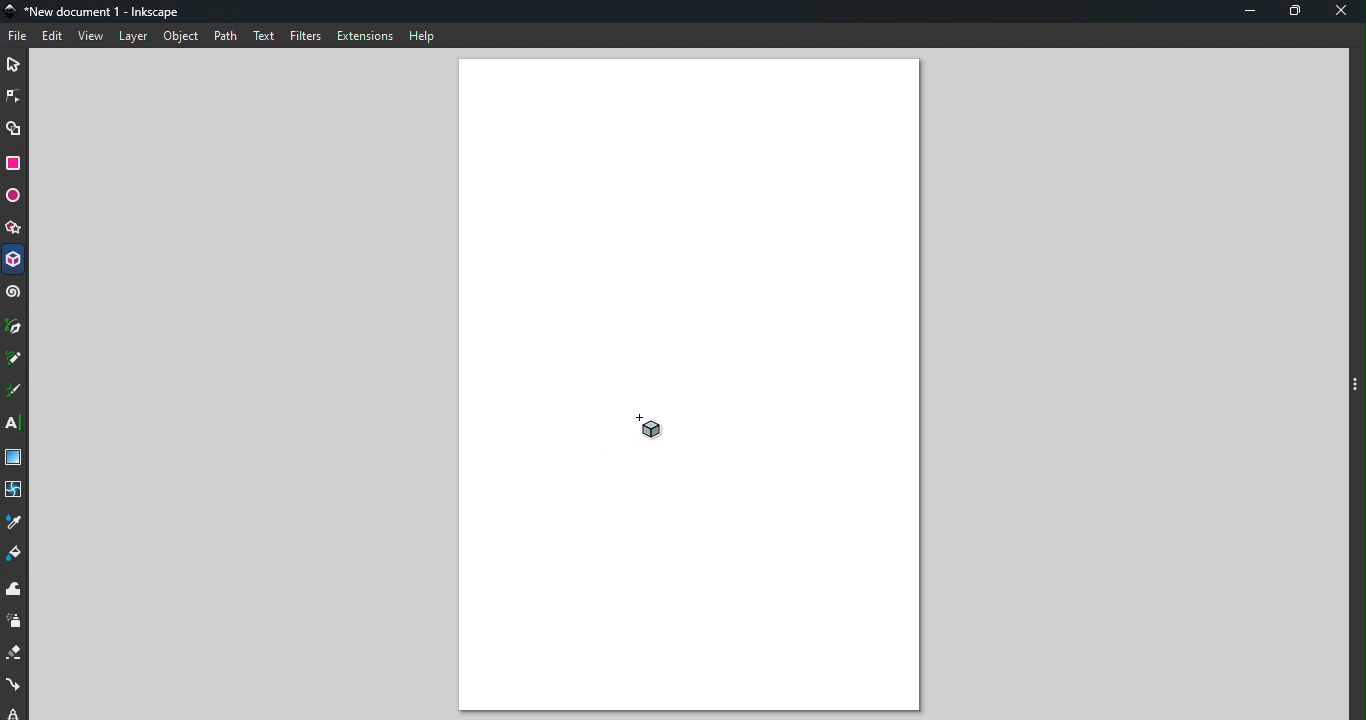 The height and width of the screenshot is (720, 1366). What do you see at coordinates (15, 164) in the screenshot?
I see `Rectangle tool` at bounding box center [15, 164].